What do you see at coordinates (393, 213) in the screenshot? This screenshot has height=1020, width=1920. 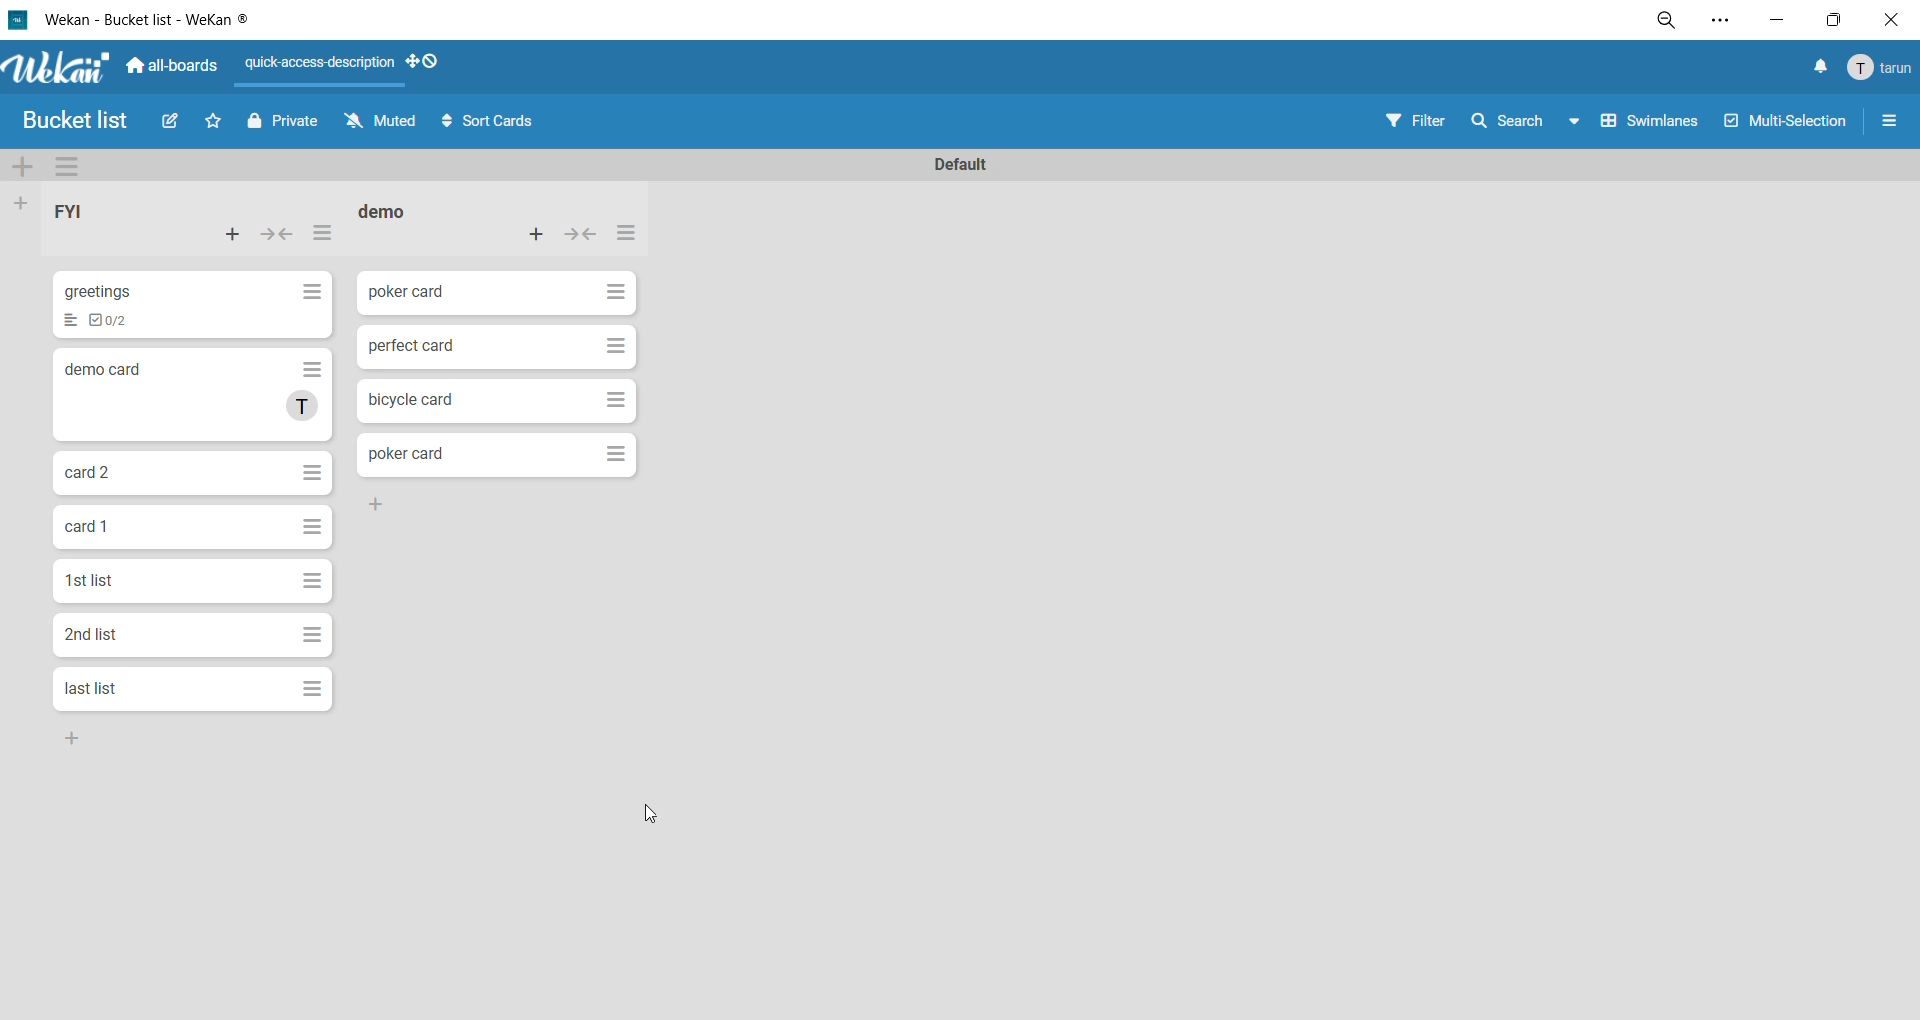 I see `list title ` at bounding box center [393, 213].